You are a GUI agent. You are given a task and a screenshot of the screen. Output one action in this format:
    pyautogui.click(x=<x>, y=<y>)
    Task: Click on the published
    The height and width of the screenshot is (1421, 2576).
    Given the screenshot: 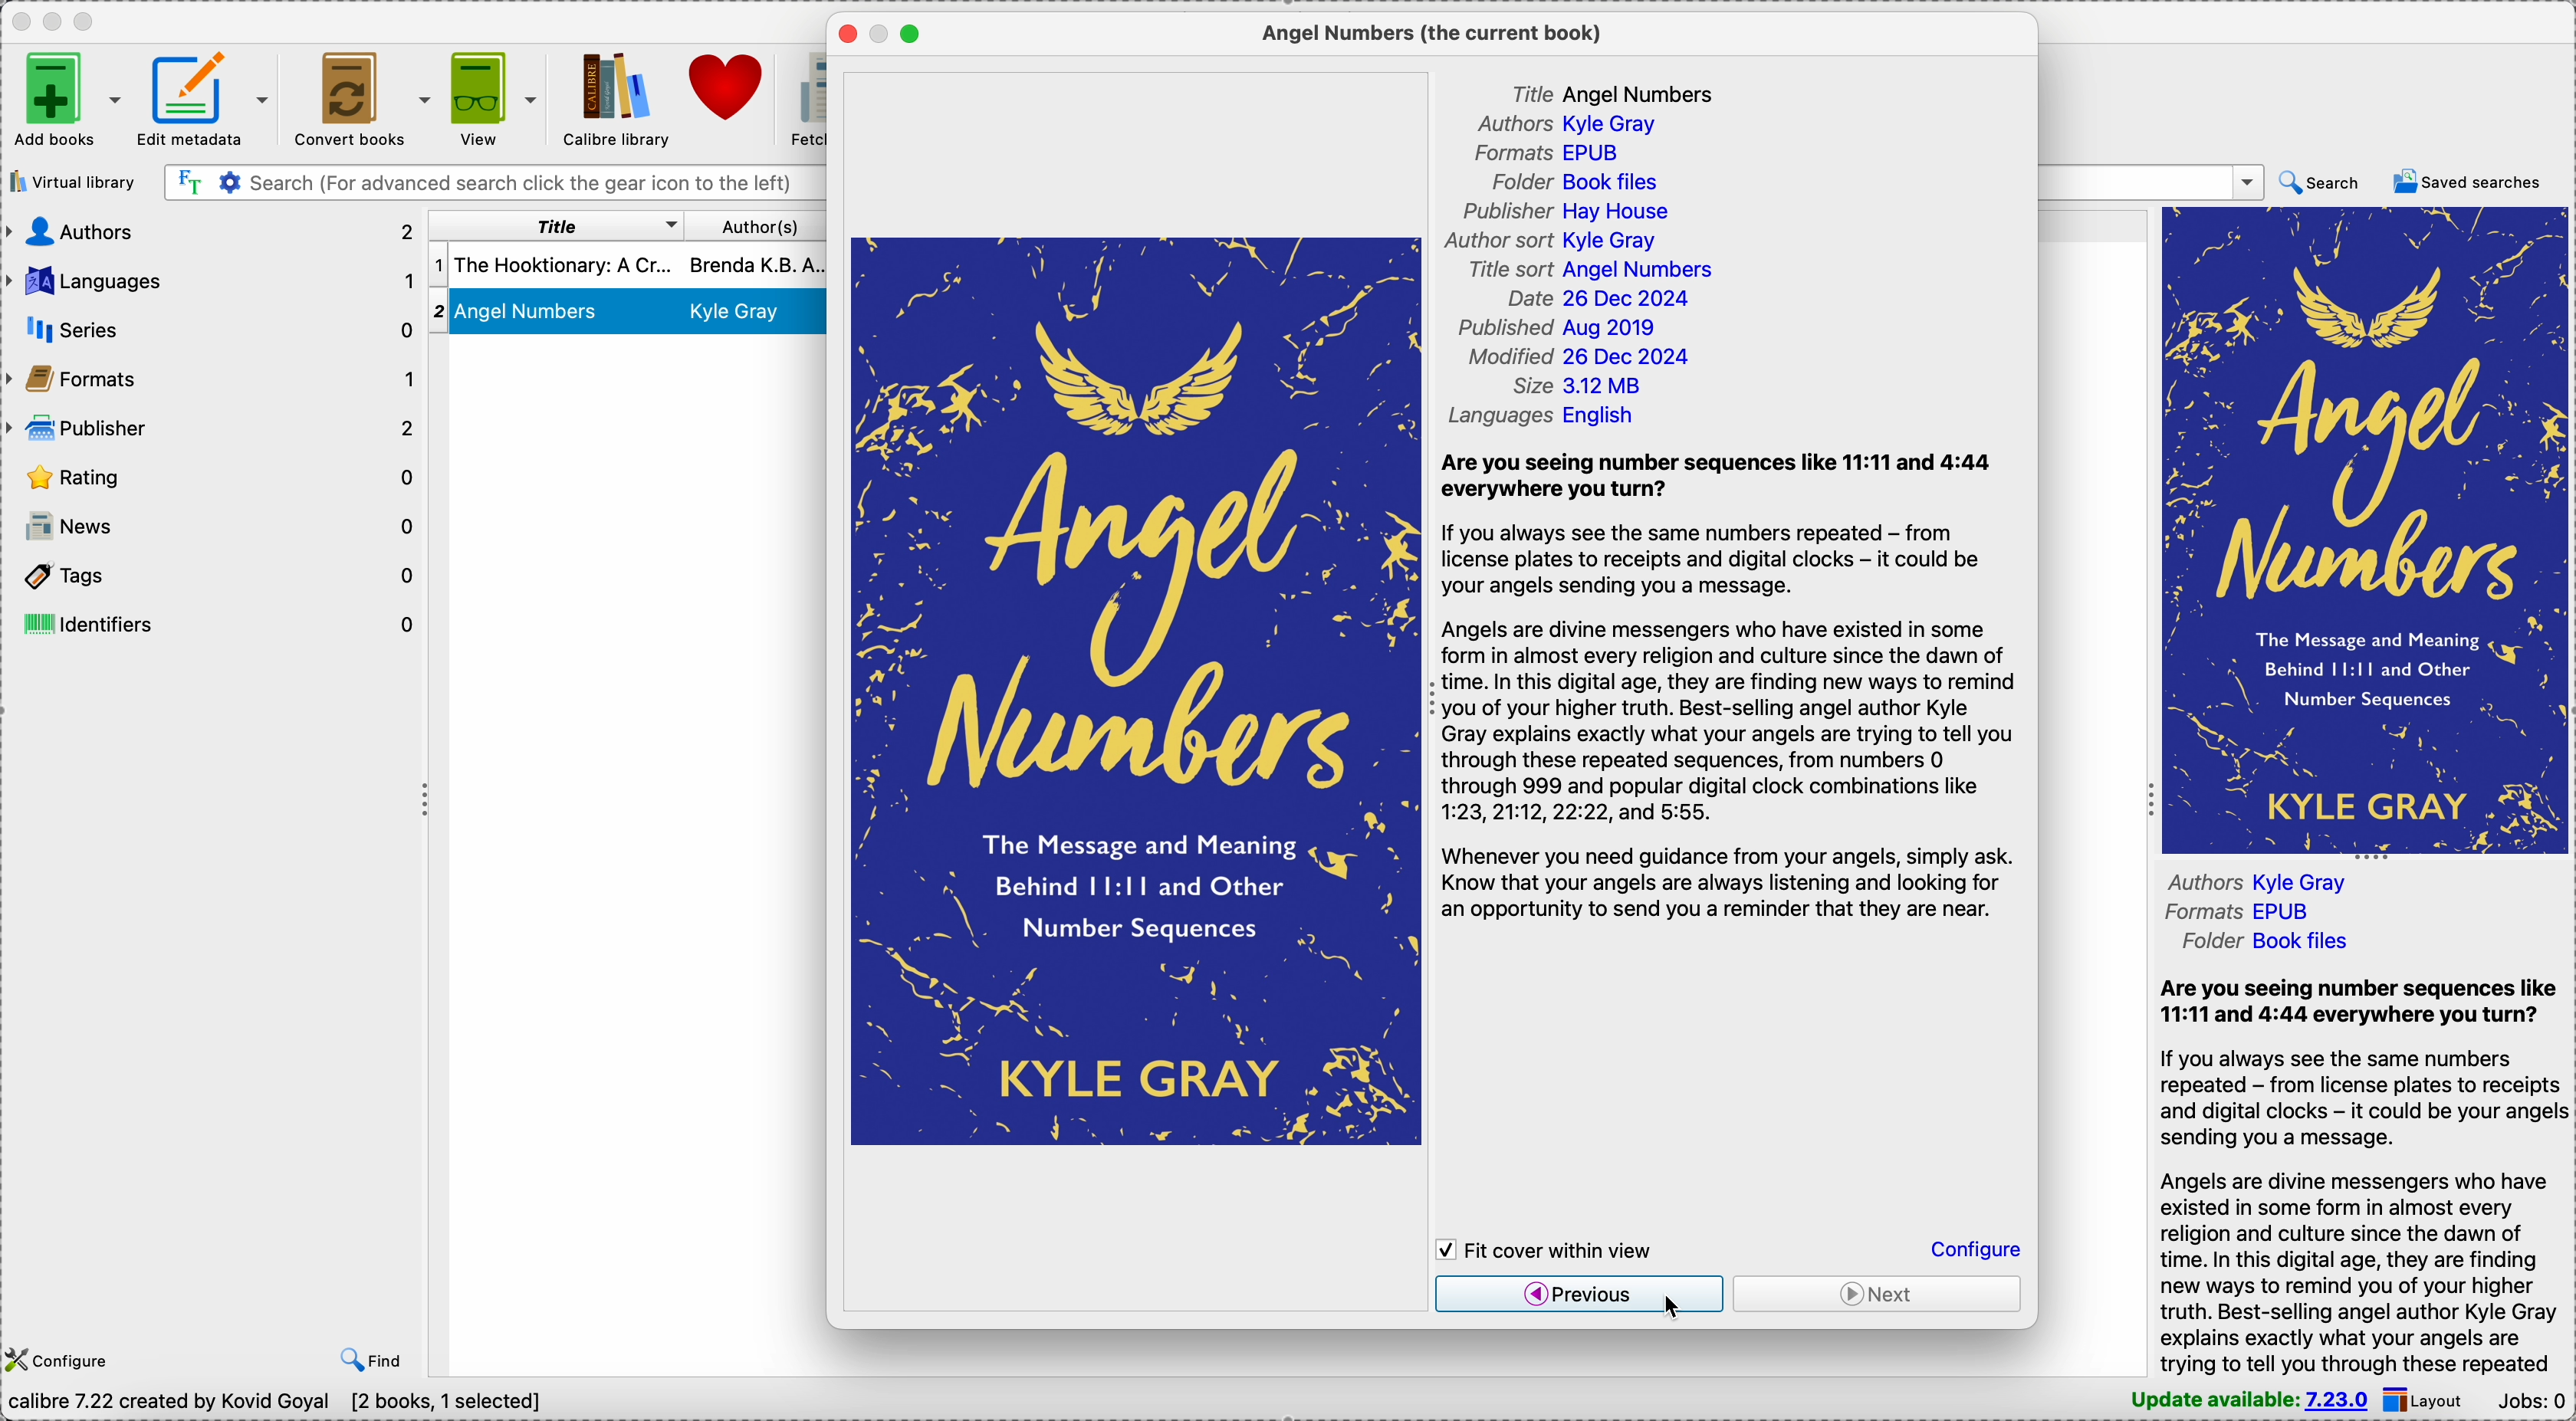 What is the action you would take?
    pyautogui.click(x=1572, y=329)
    